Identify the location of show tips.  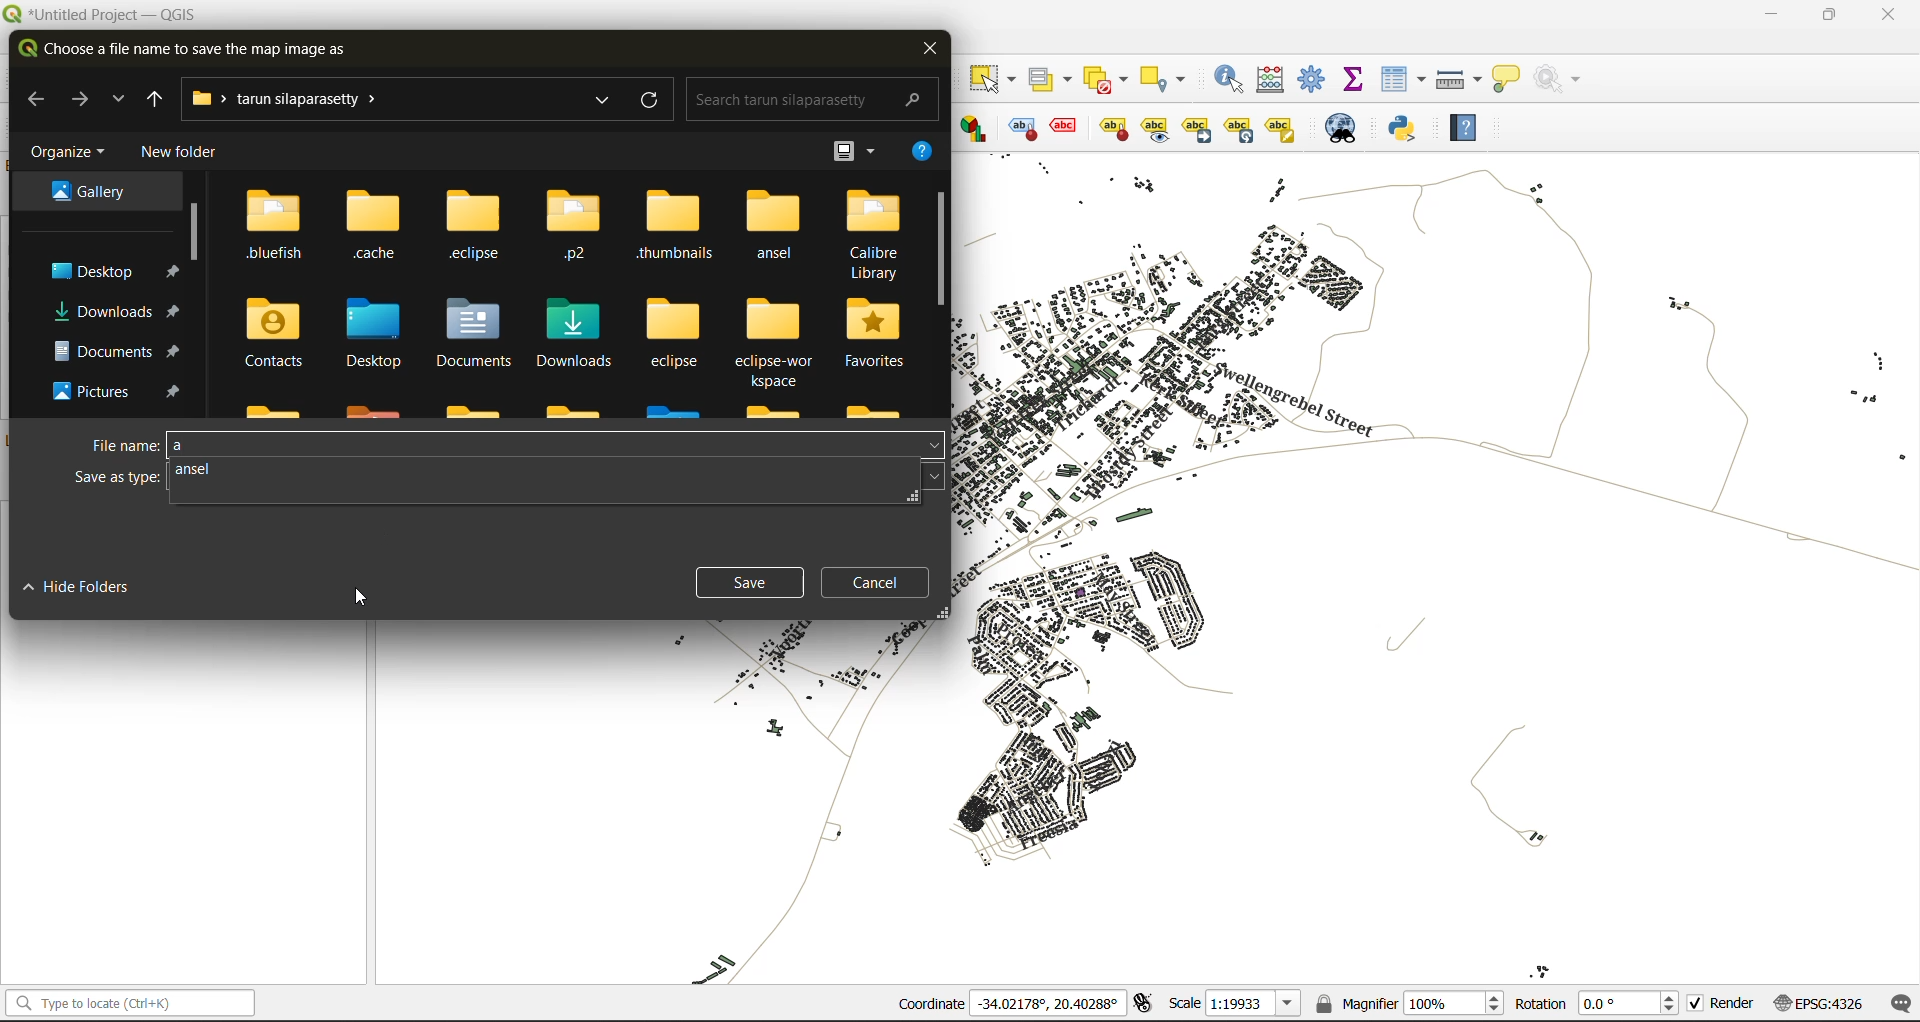
(1512, 78).